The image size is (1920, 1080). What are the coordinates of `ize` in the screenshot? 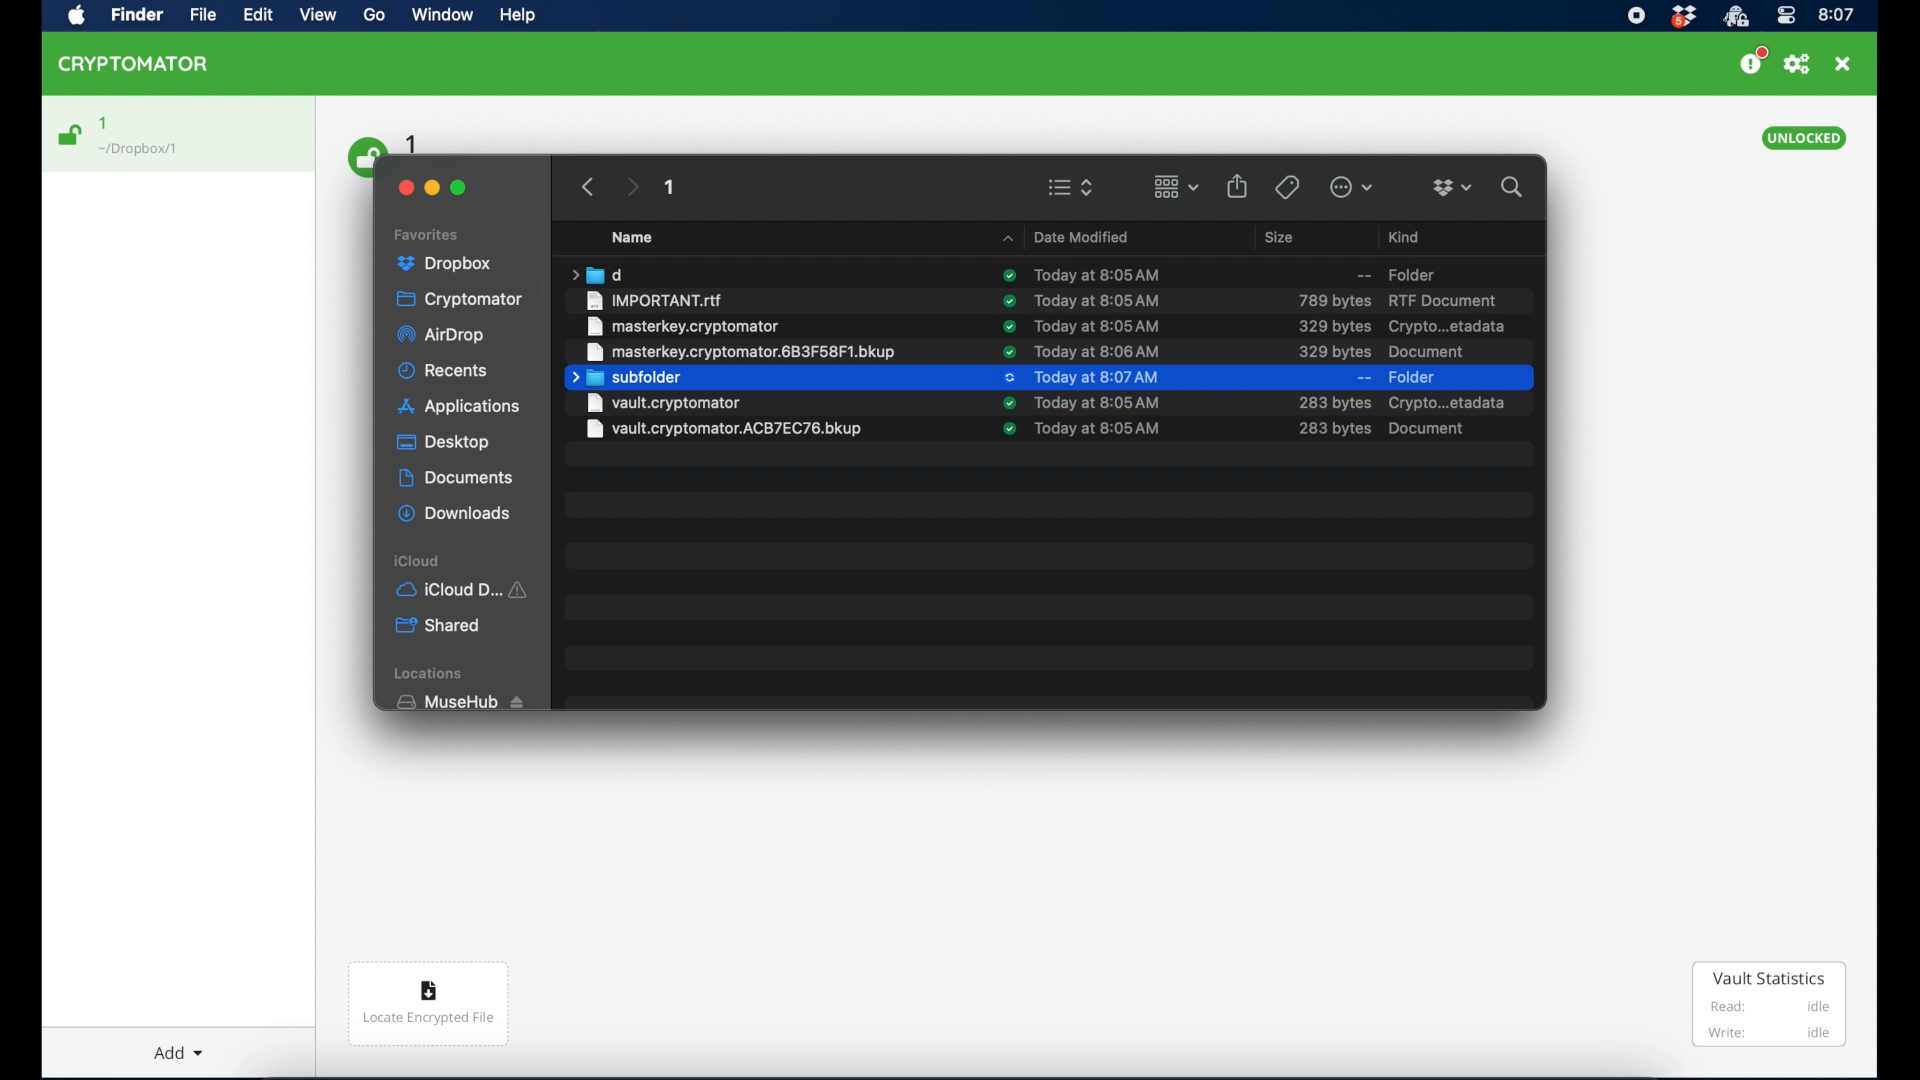 It's located at (1334, 404).